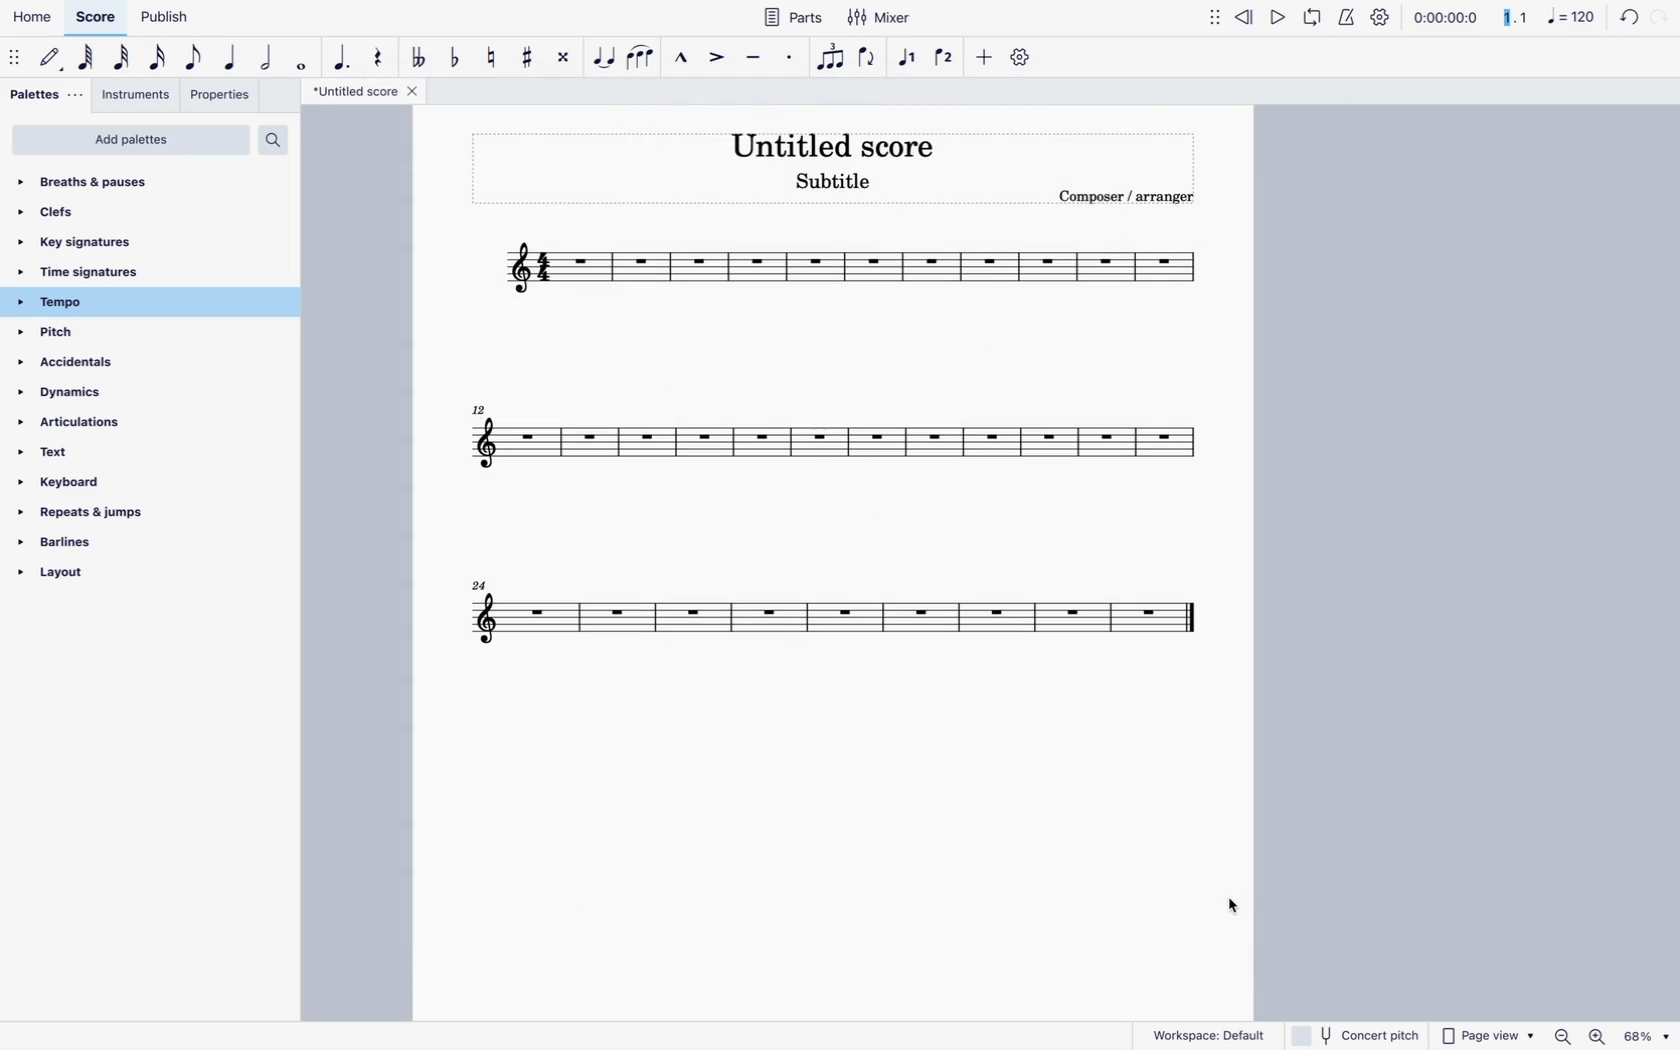  Describe the element at coordinates (64, 458) in the screenshot. I see `text` at that location.